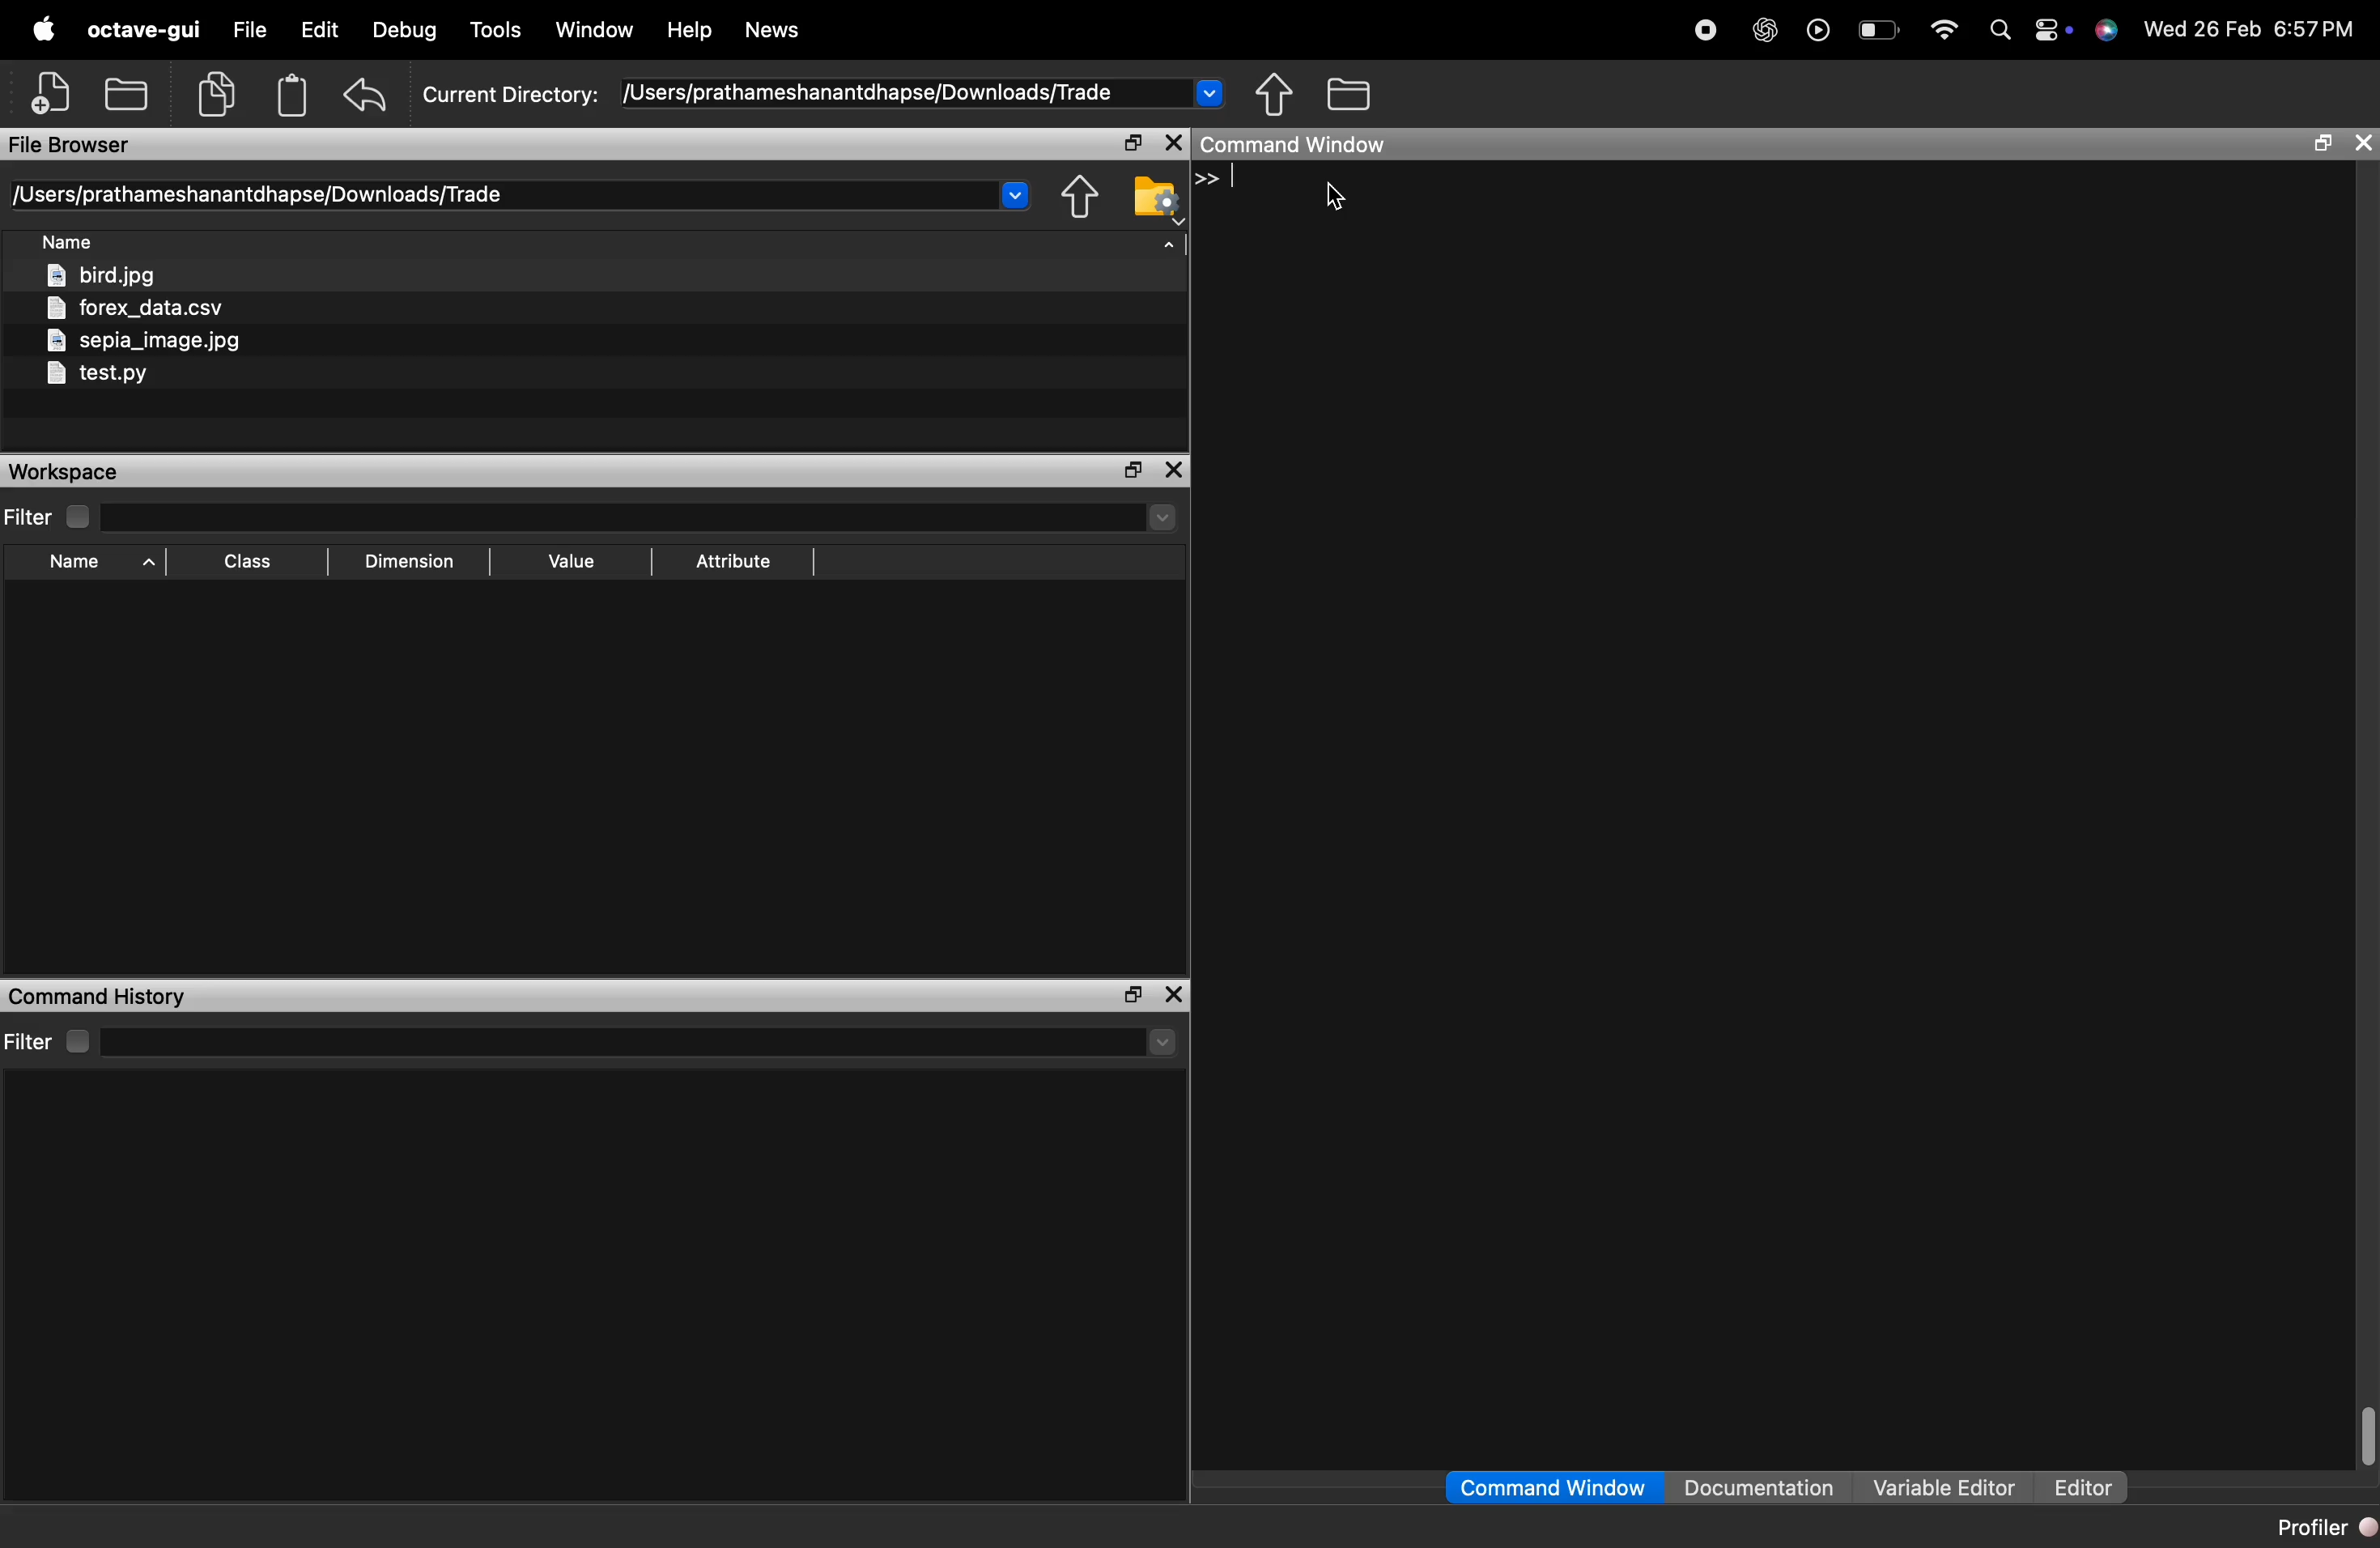 The width and height of the screenshot is (2380, 1548). What do you see at coordinates (2365, 1425) in the screenshot?
I see `vertical scrollbar` at bounding box center [2365, 1425].